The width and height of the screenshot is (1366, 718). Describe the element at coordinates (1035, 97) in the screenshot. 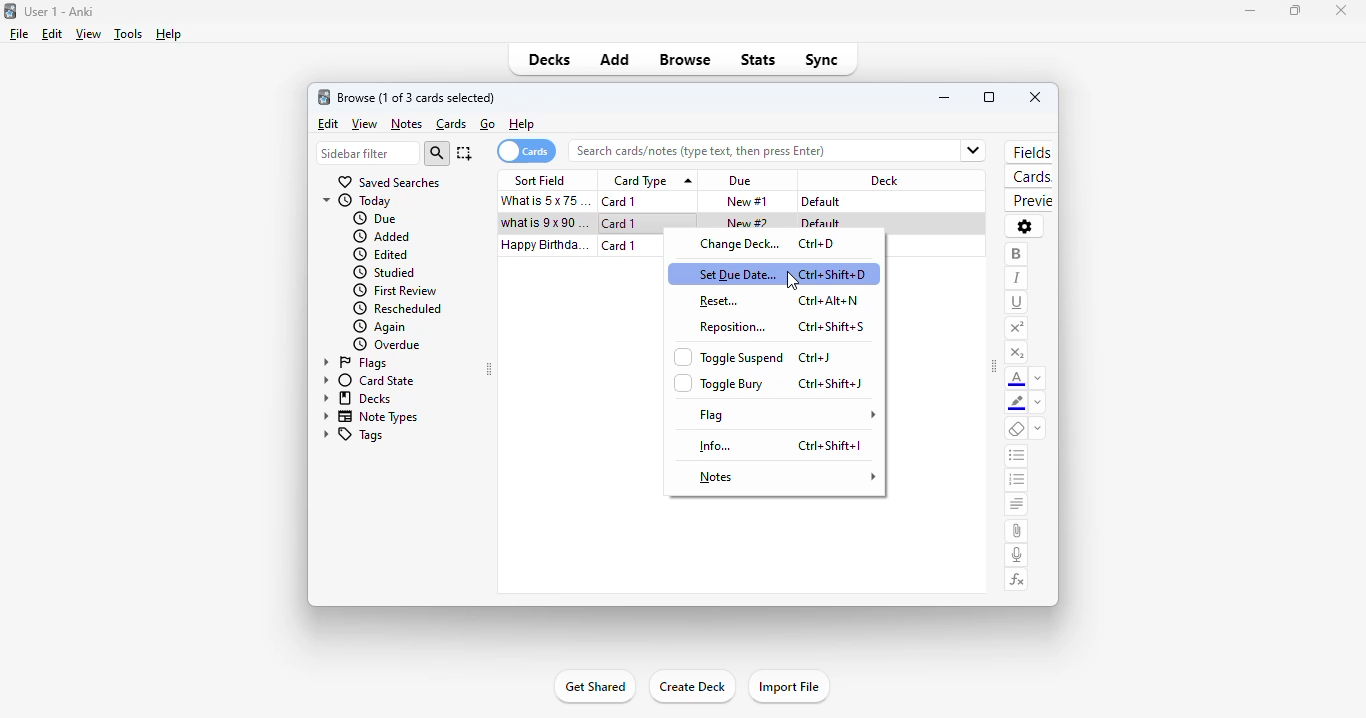

I see `close` at that location.